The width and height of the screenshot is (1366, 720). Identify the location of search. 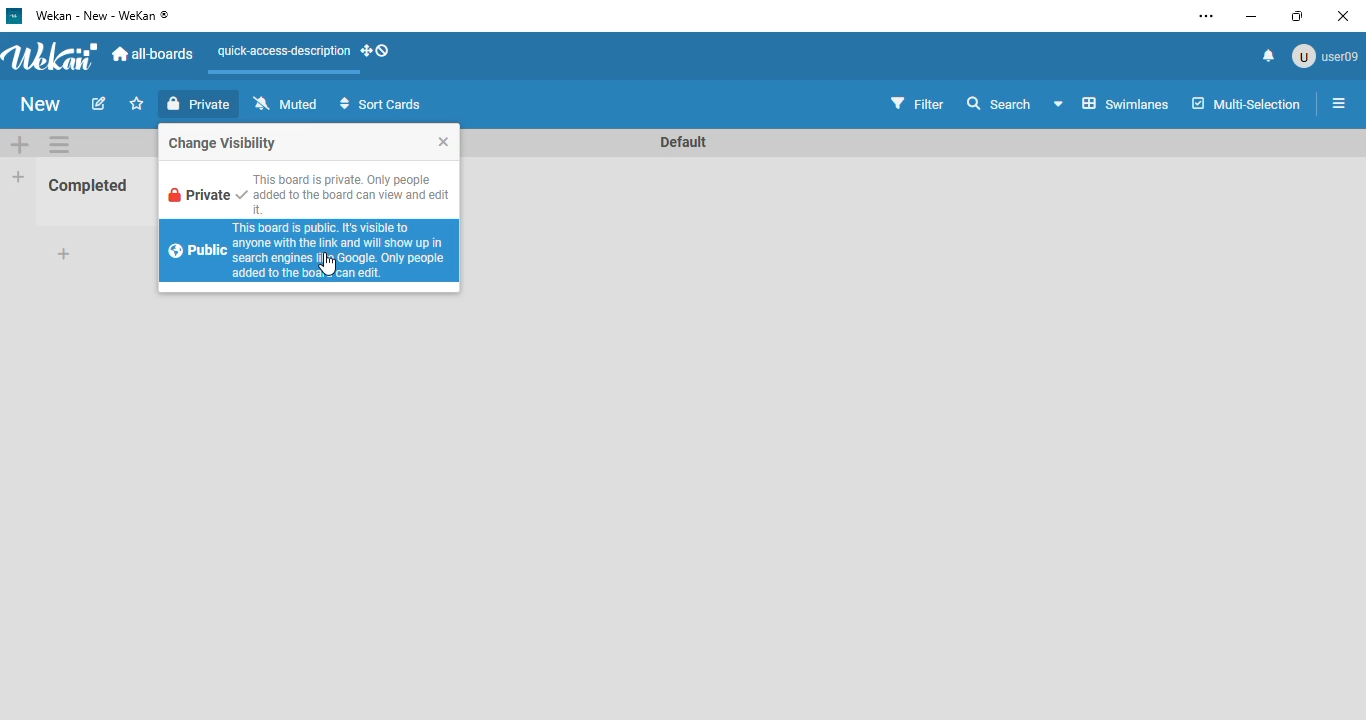
(998, 104).